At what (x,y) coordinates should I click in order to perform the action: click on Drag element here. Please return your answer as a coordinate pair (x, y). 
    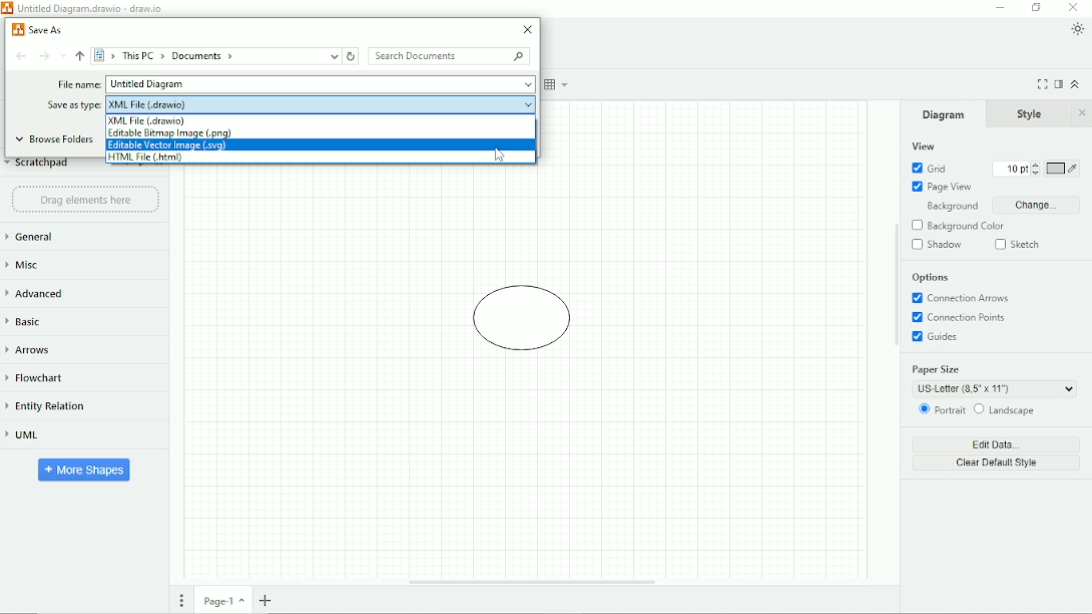
    Looking at the image, I should click on (85, 200).